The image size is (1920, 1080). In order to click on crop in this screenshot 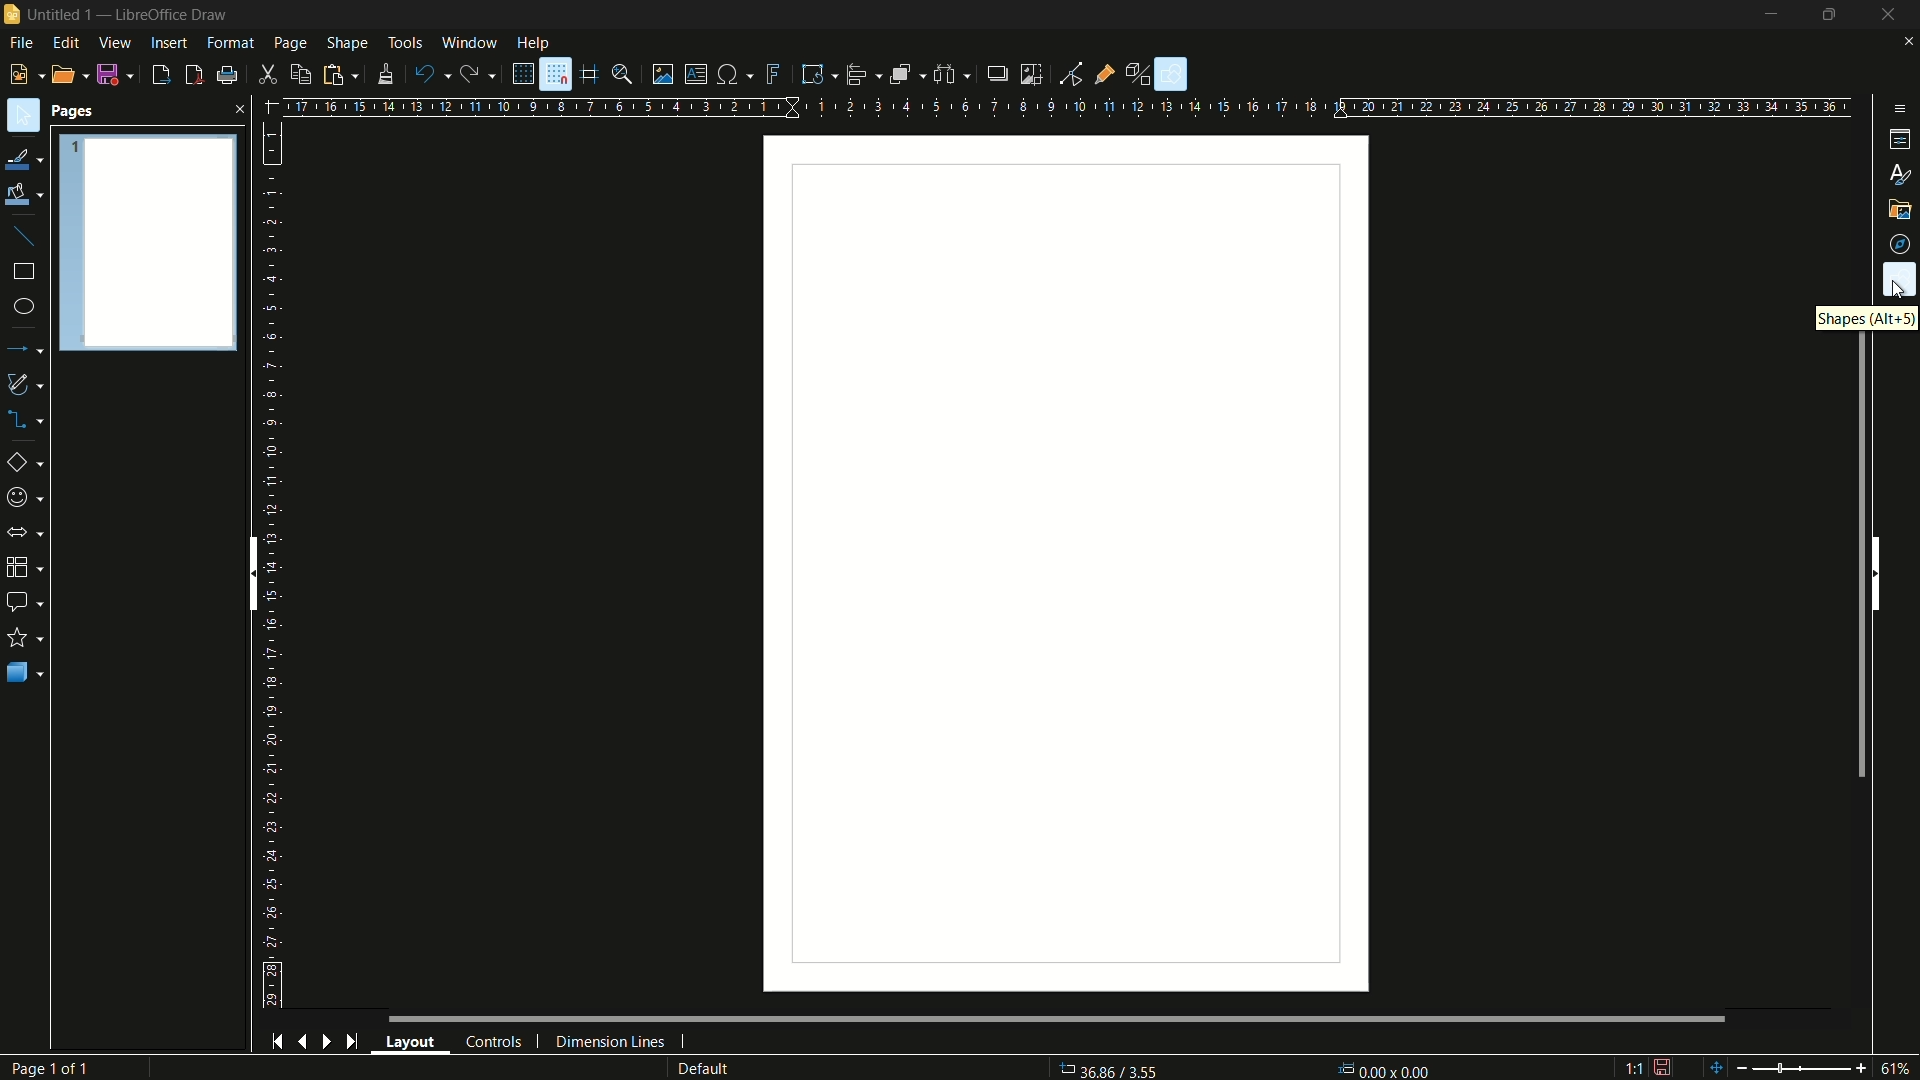, I will do `click(1030, 74)`.